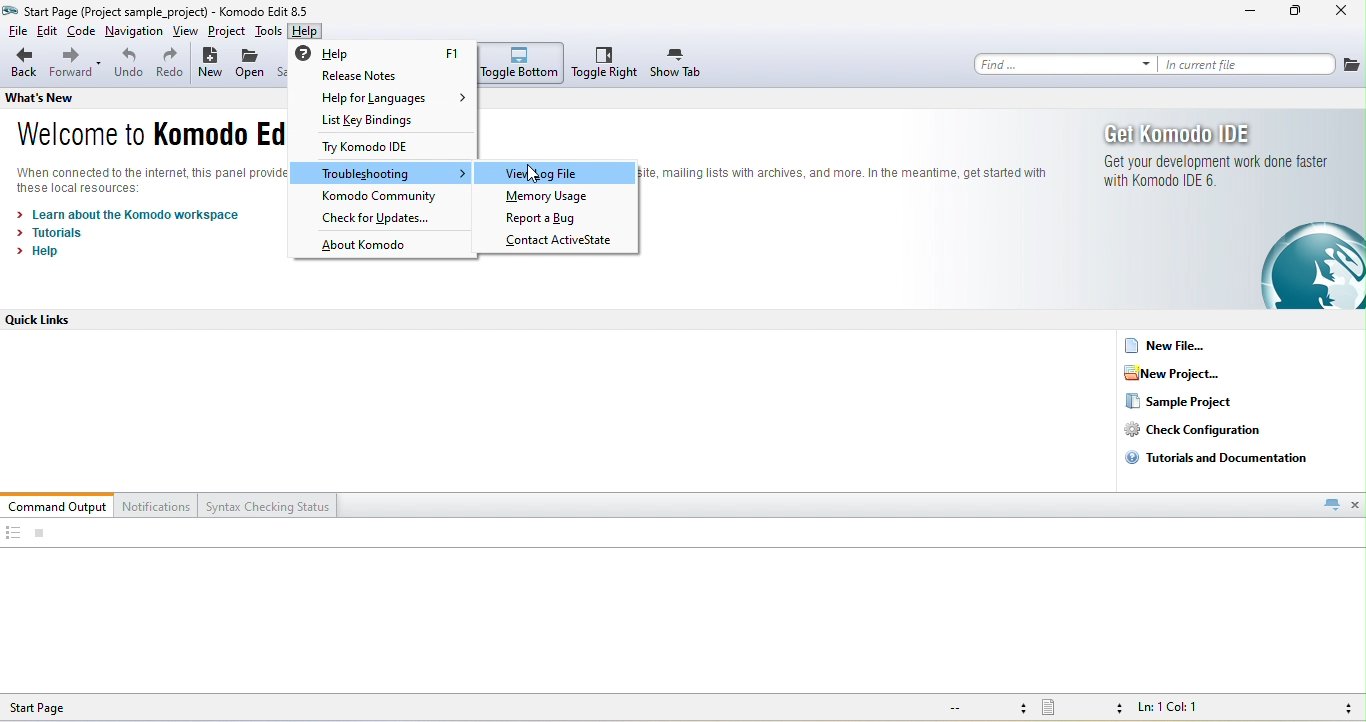 This screenshot has width=1366, height=722. Describe the element at coordinates (58, 505) in the screenshot. I see `command output` at that location.